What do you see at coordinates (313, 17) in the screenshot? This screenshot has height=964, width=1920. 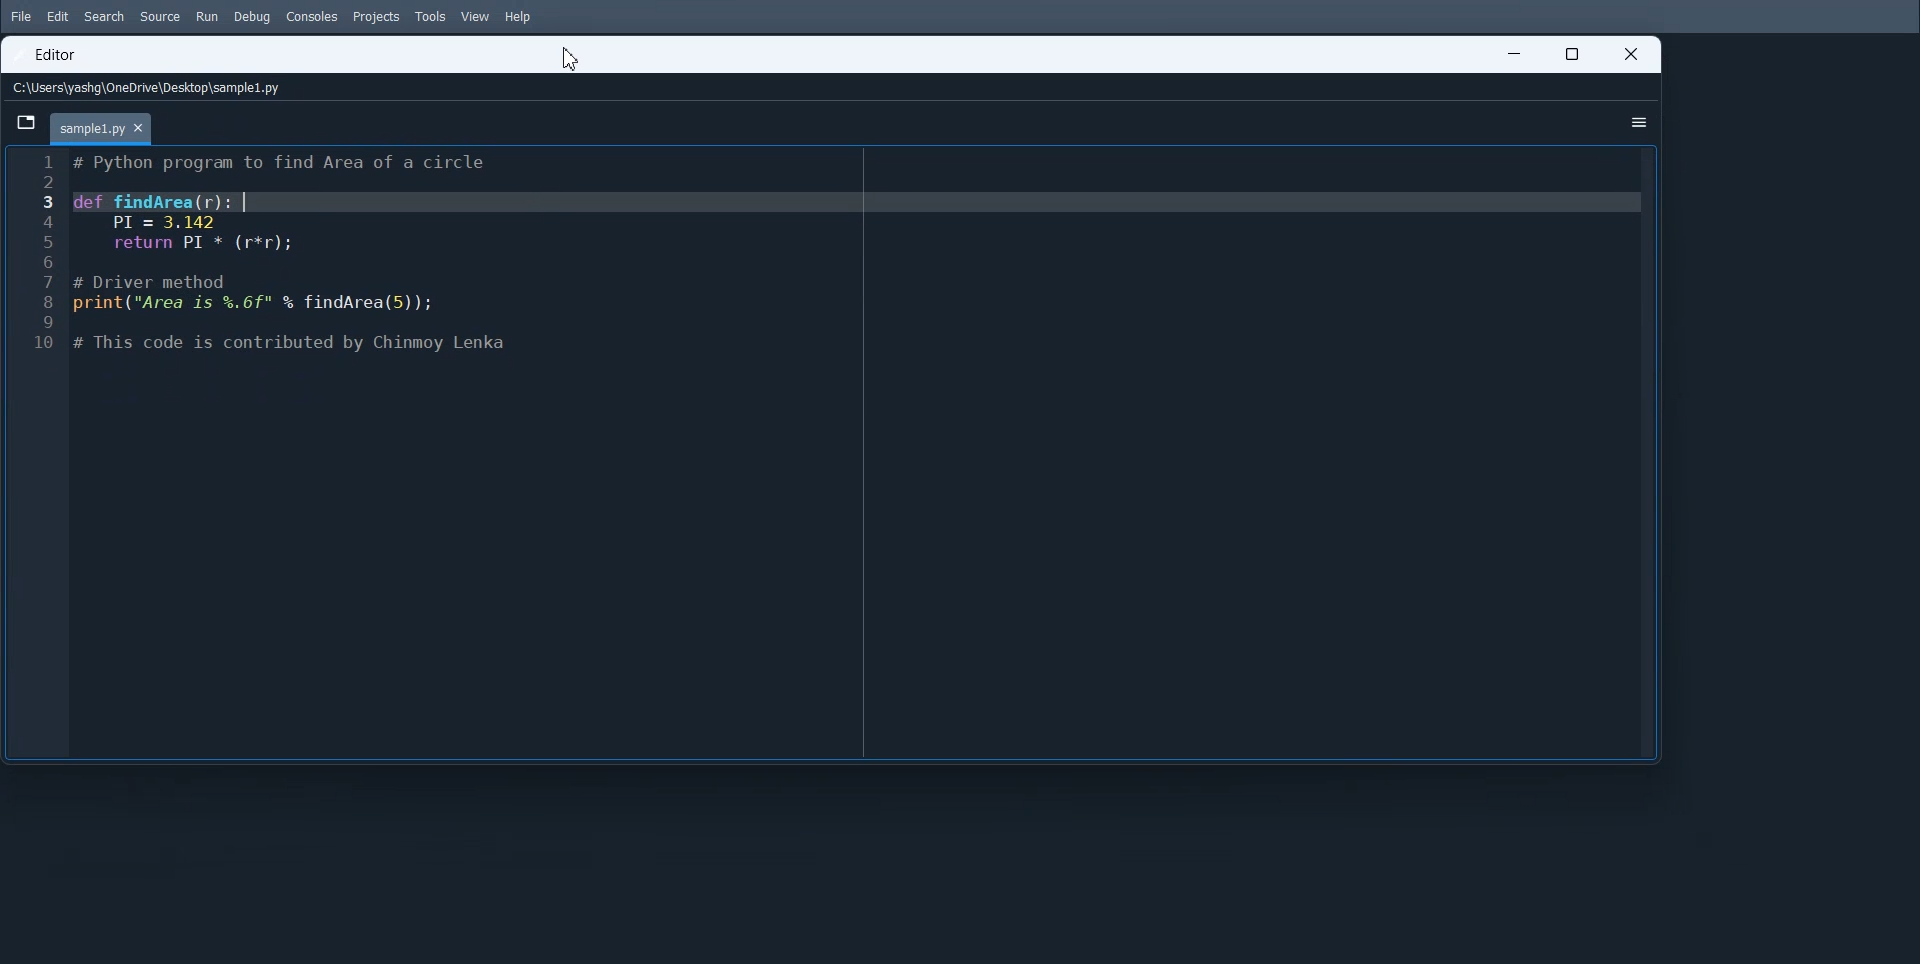 I see `Consoles` at bounding box center [313, 17].